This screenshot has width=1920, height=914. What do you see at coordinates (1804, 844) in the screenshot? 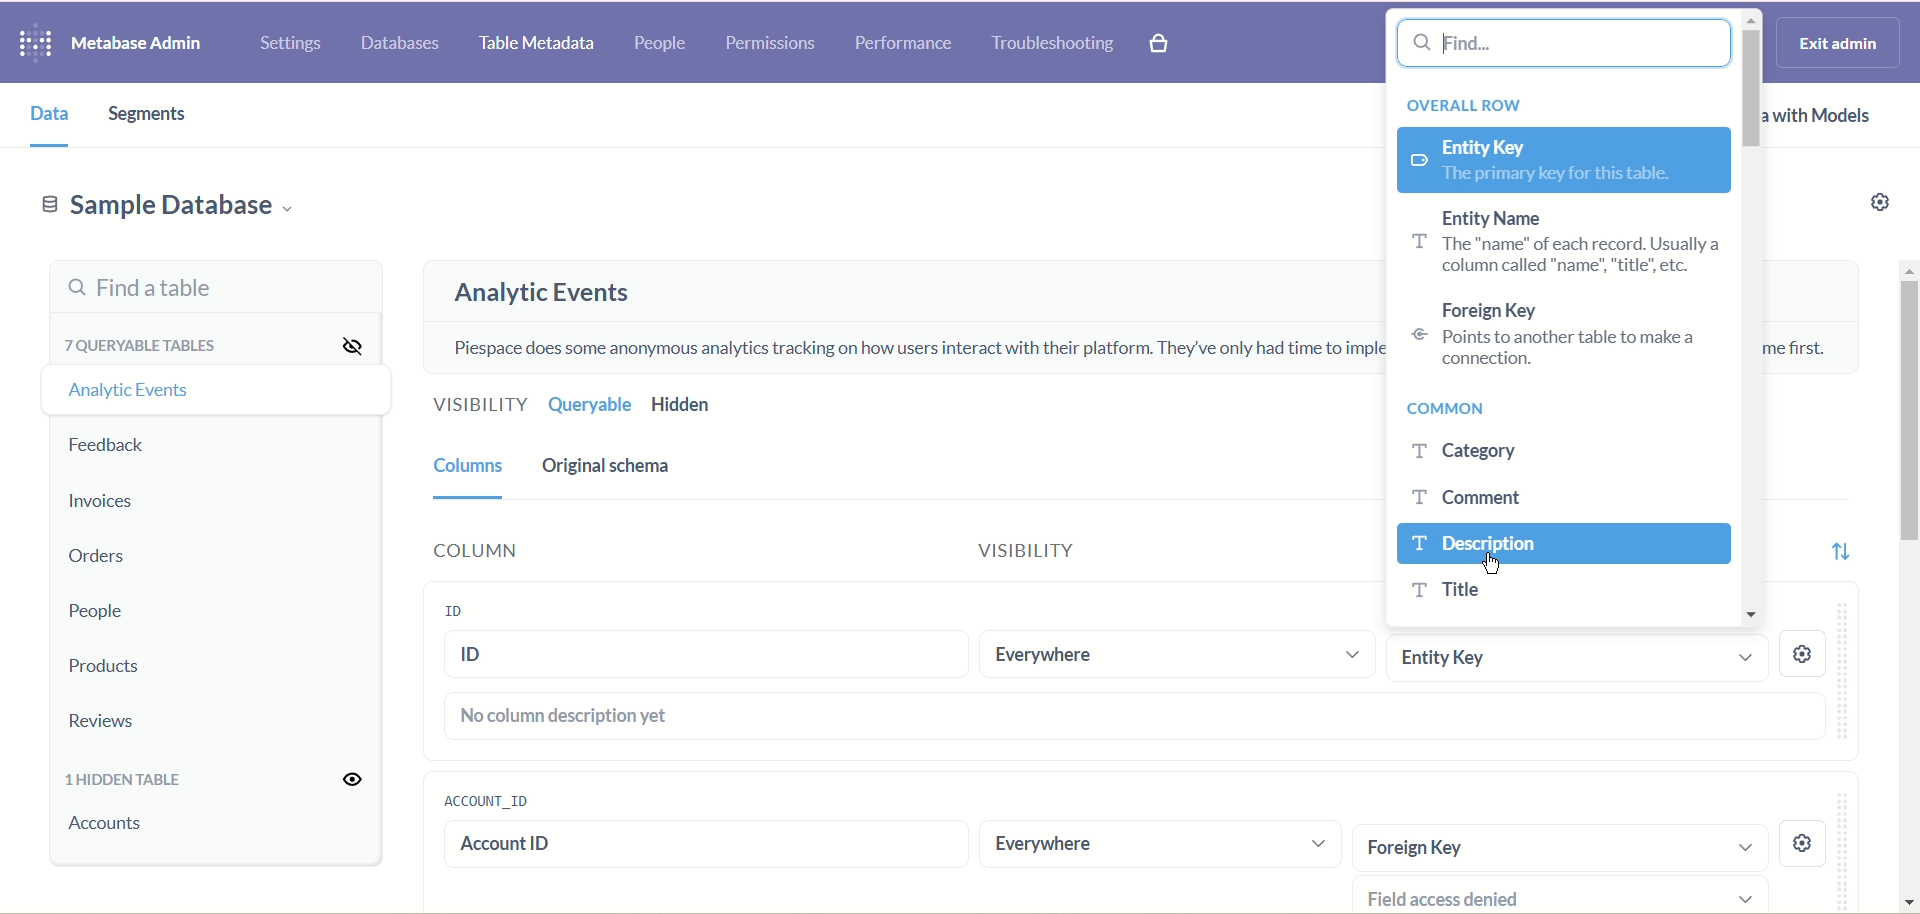
I see `setting` at bounding box center [1804, 844].